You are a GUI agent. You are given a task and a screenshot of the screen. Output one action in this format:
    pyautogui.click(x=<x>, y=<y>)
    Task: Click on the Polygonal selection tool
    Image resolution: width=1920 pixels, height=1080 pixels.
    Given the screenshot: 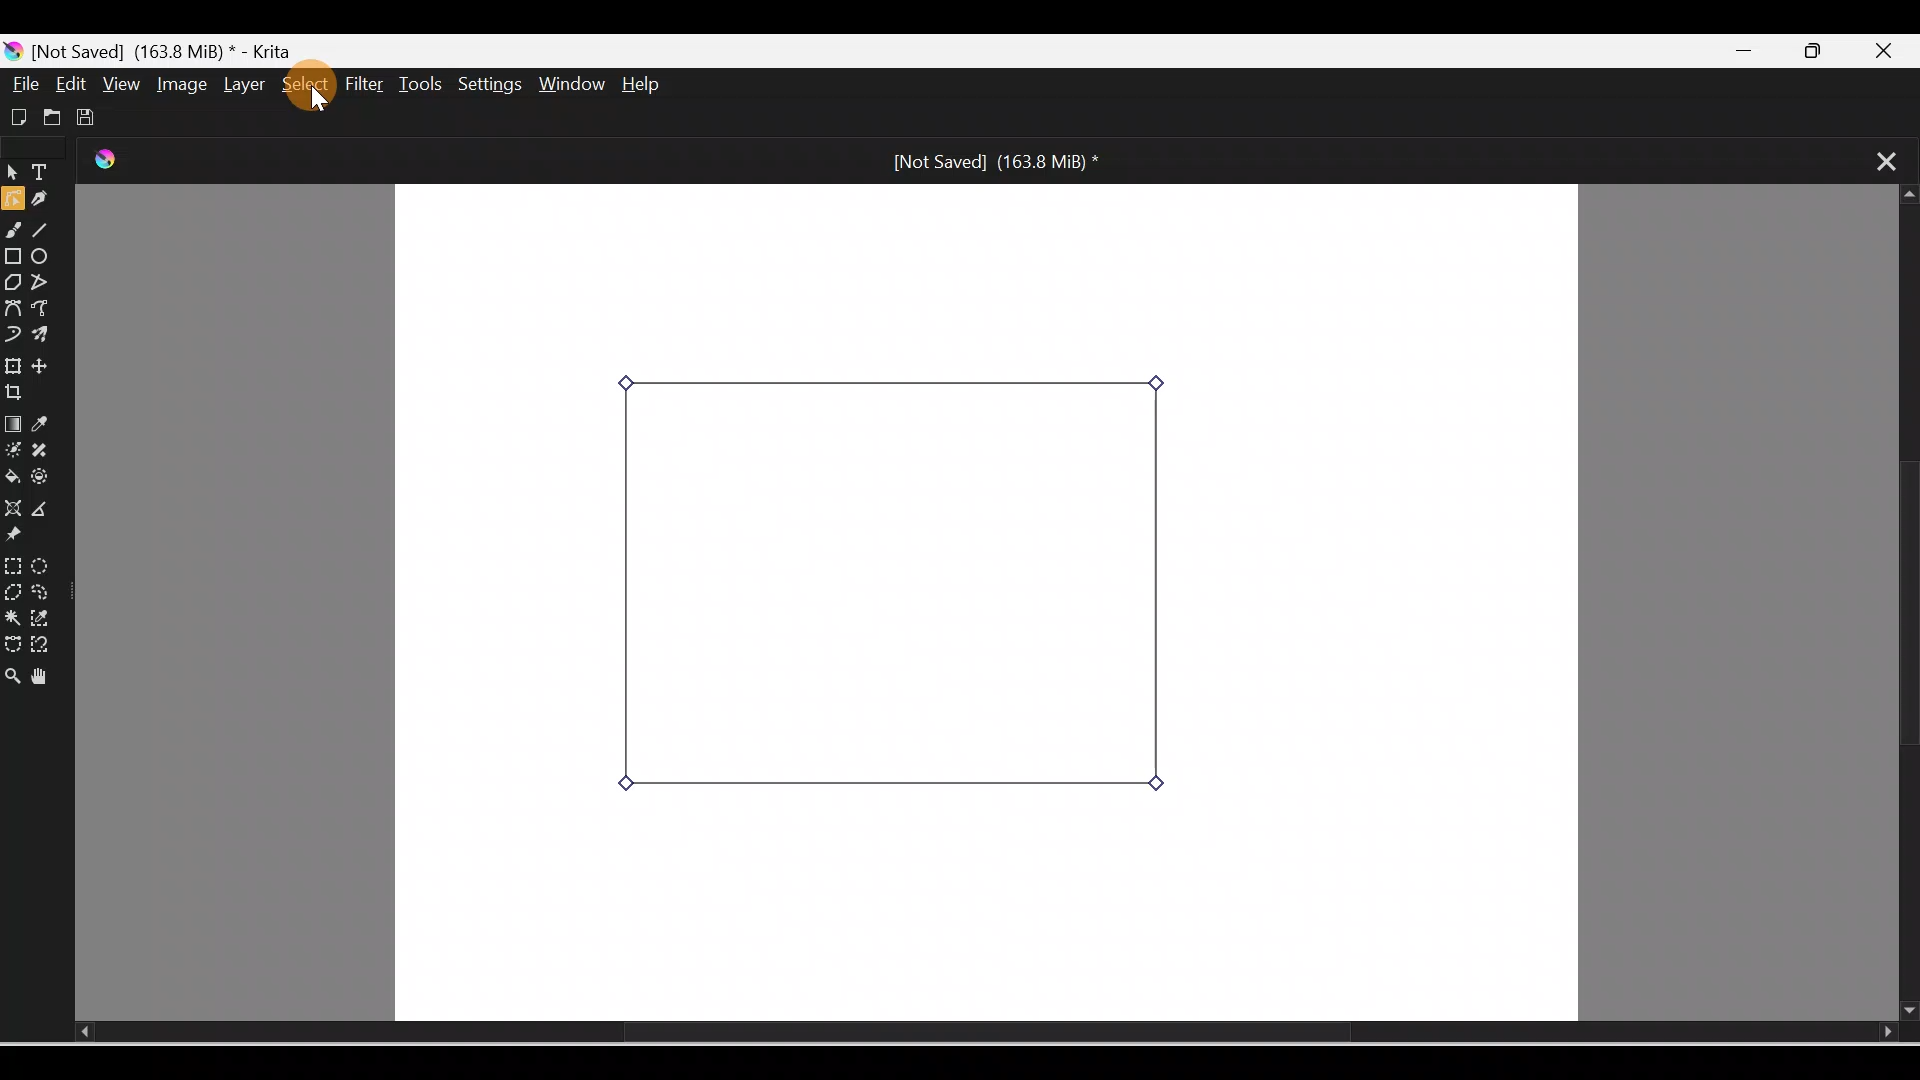 What is the action you would take?
    pyautogui.click(x=13, y=590)
    